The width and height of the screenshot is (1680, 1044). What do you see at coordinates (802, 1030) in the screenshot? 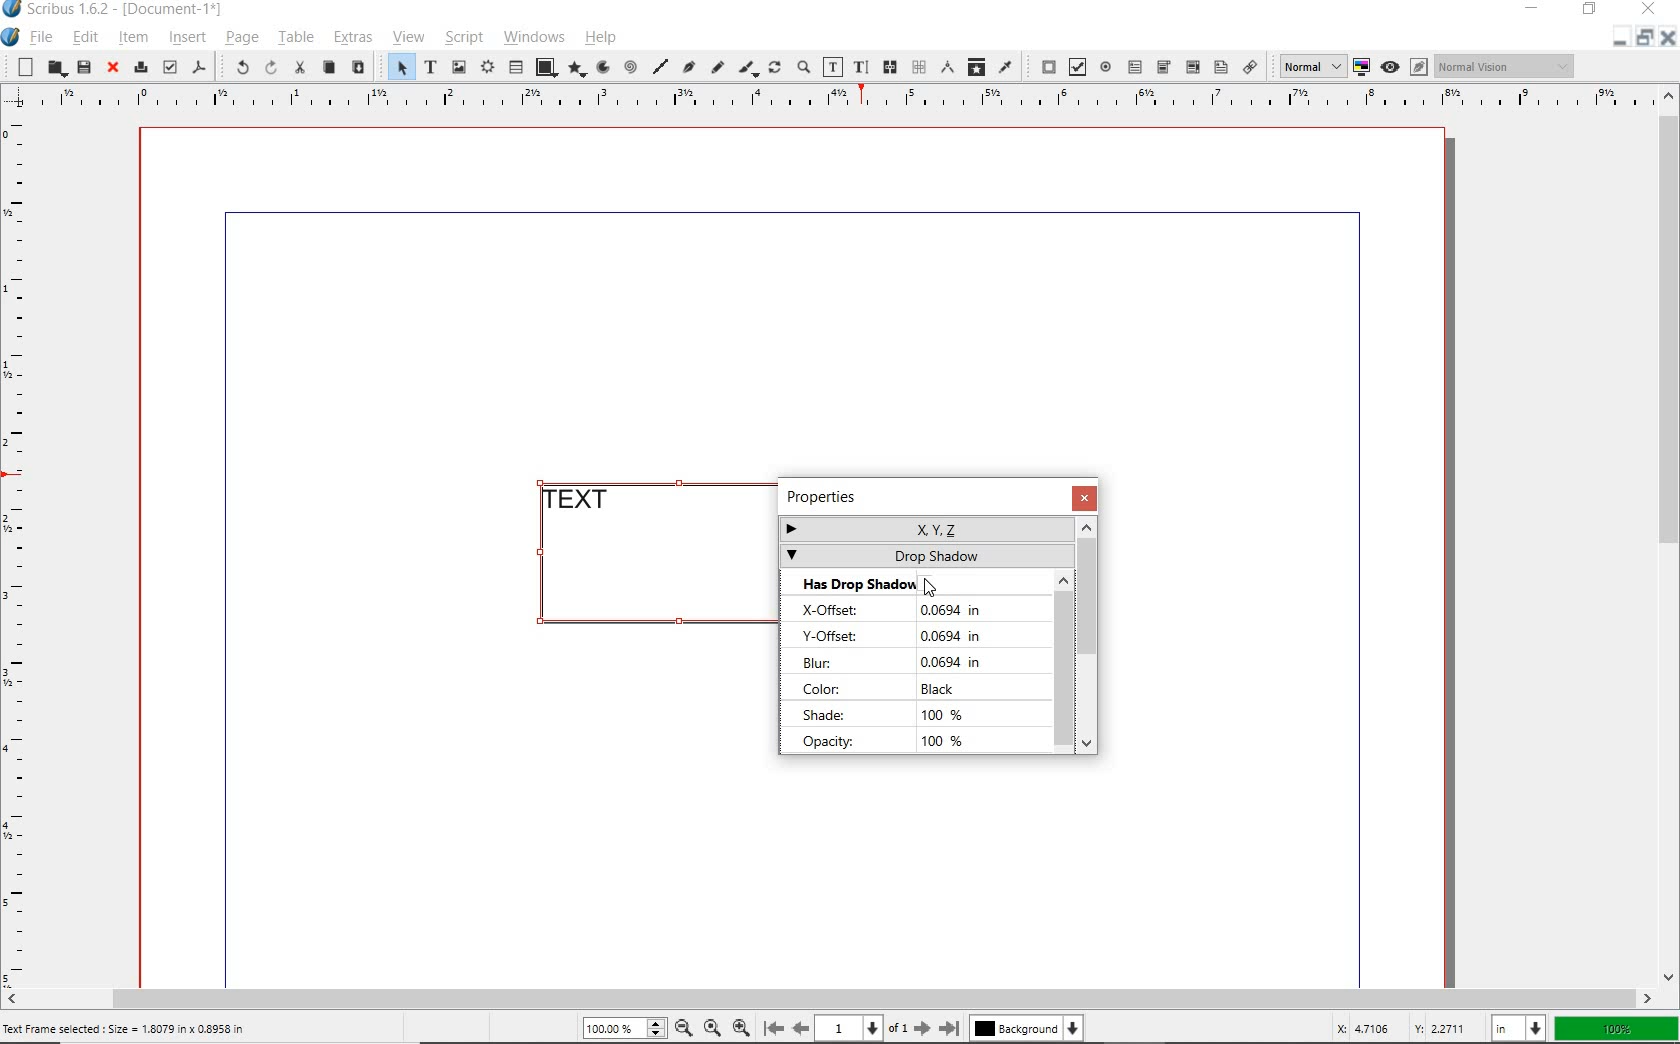
I see `Previous Page` at bounding box center [802, 1030].